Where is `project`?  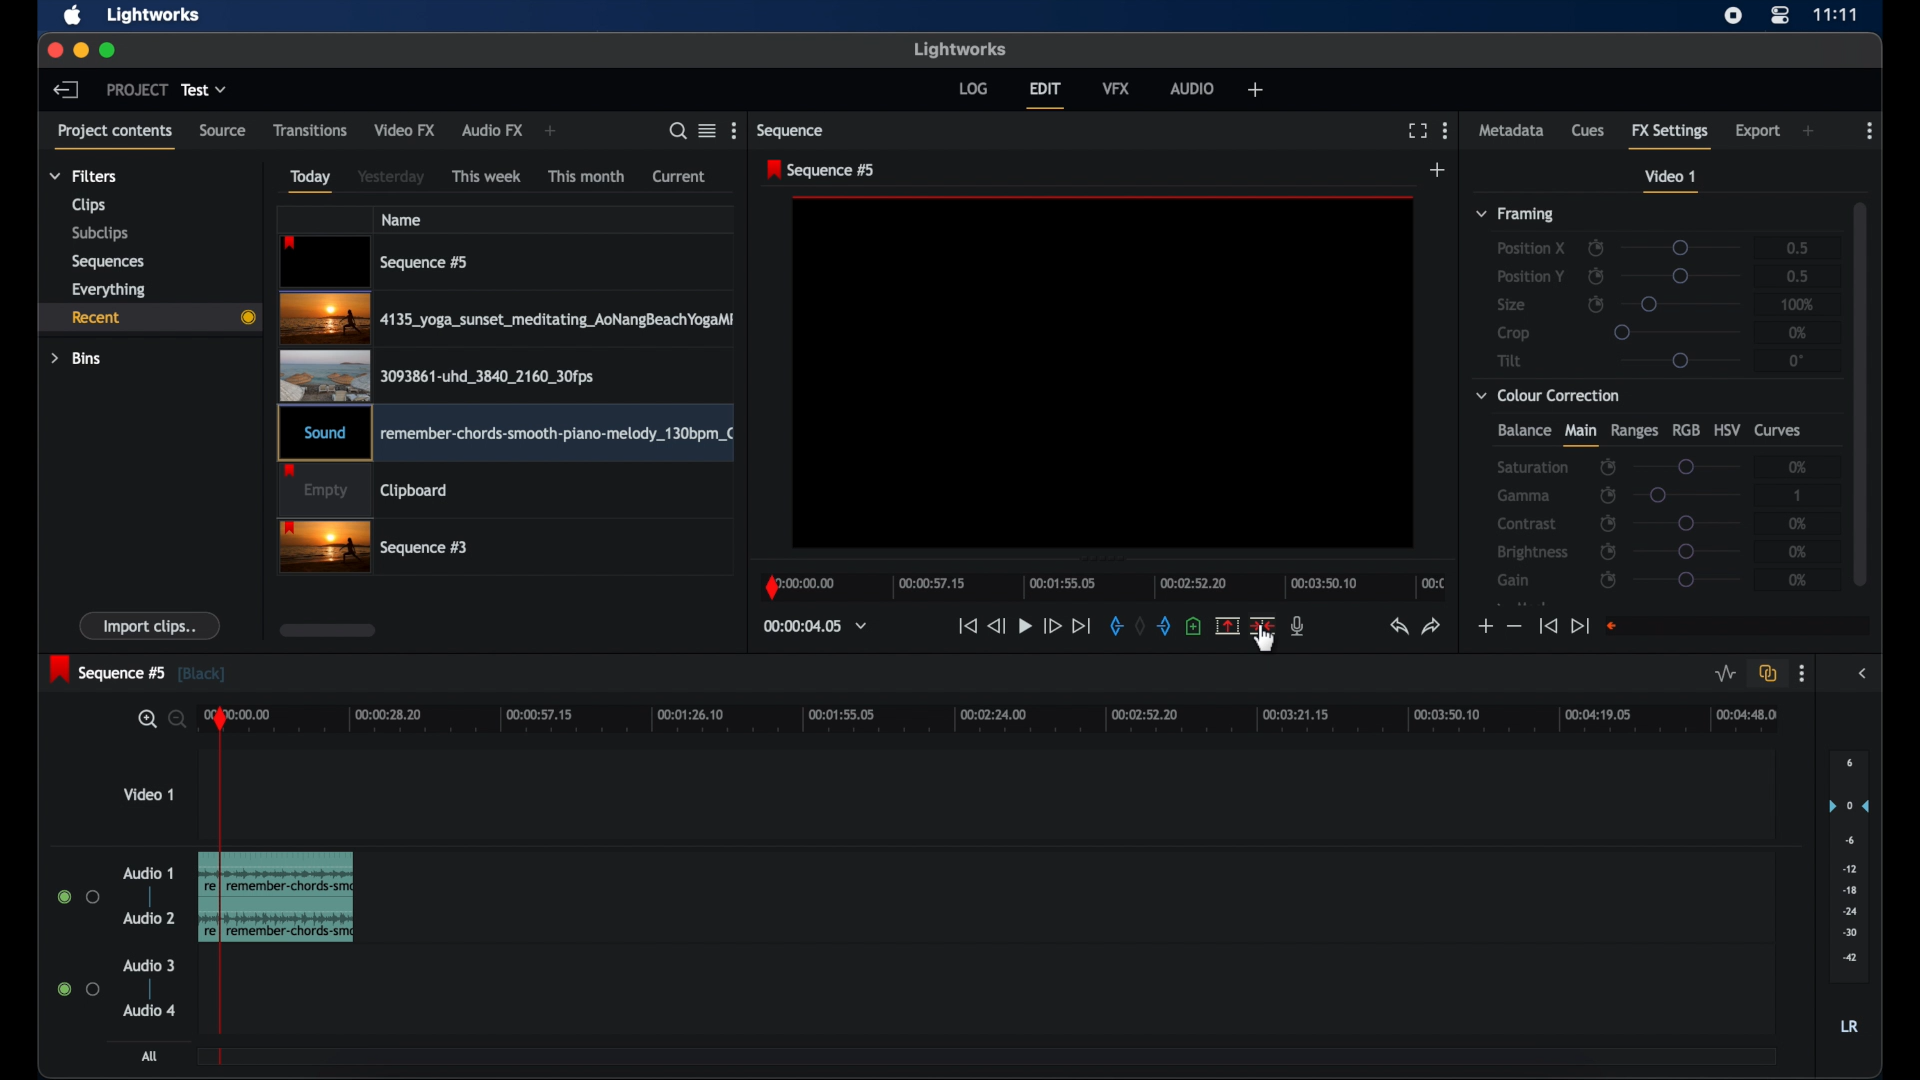 project is located at coordinates (136, 89).